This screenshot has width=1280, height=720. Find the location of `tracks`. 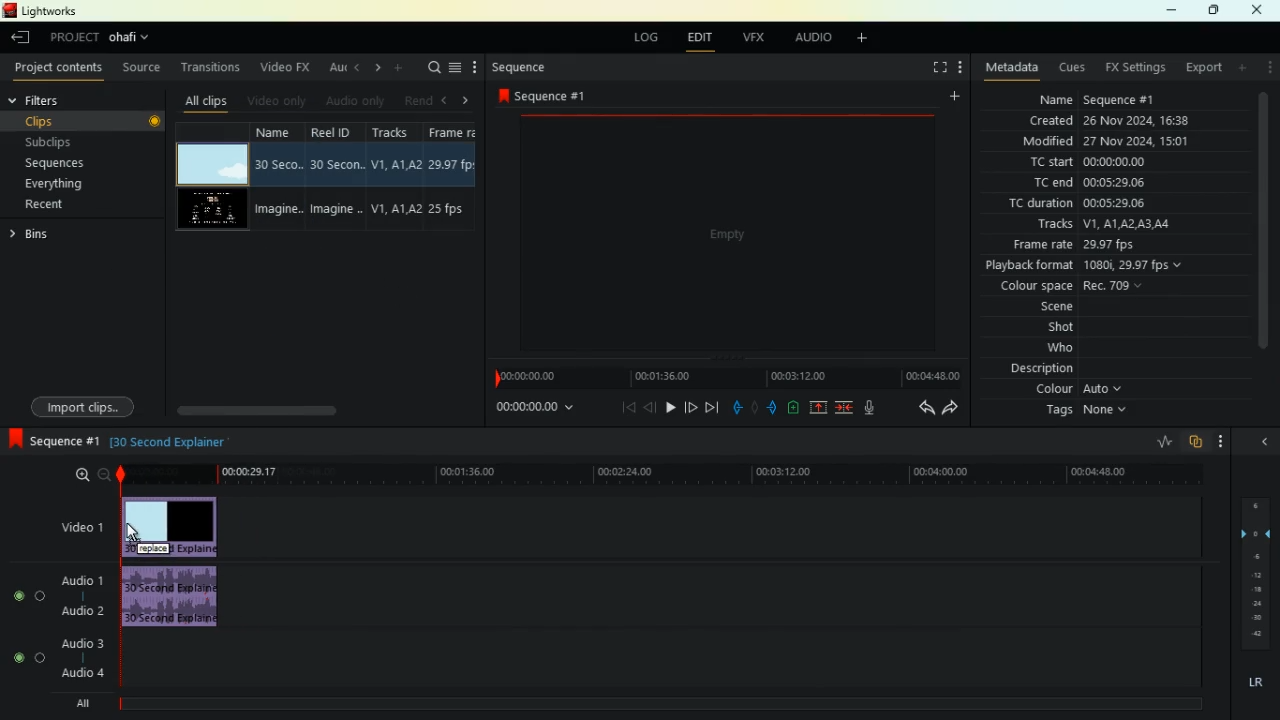

tracks is located at coordinates (398, 175).